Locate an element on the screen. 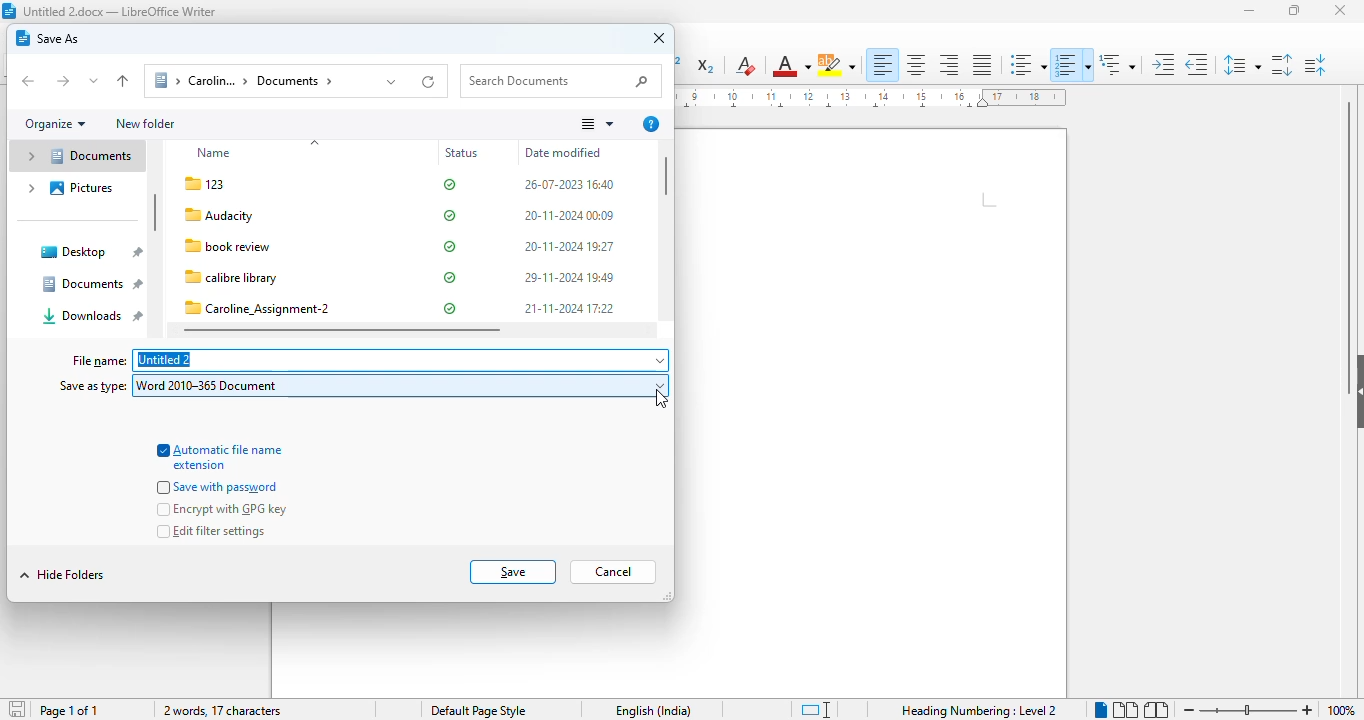 The width and height of the screenshot is (1364, 720). forward is located at coordinates (62, 82).